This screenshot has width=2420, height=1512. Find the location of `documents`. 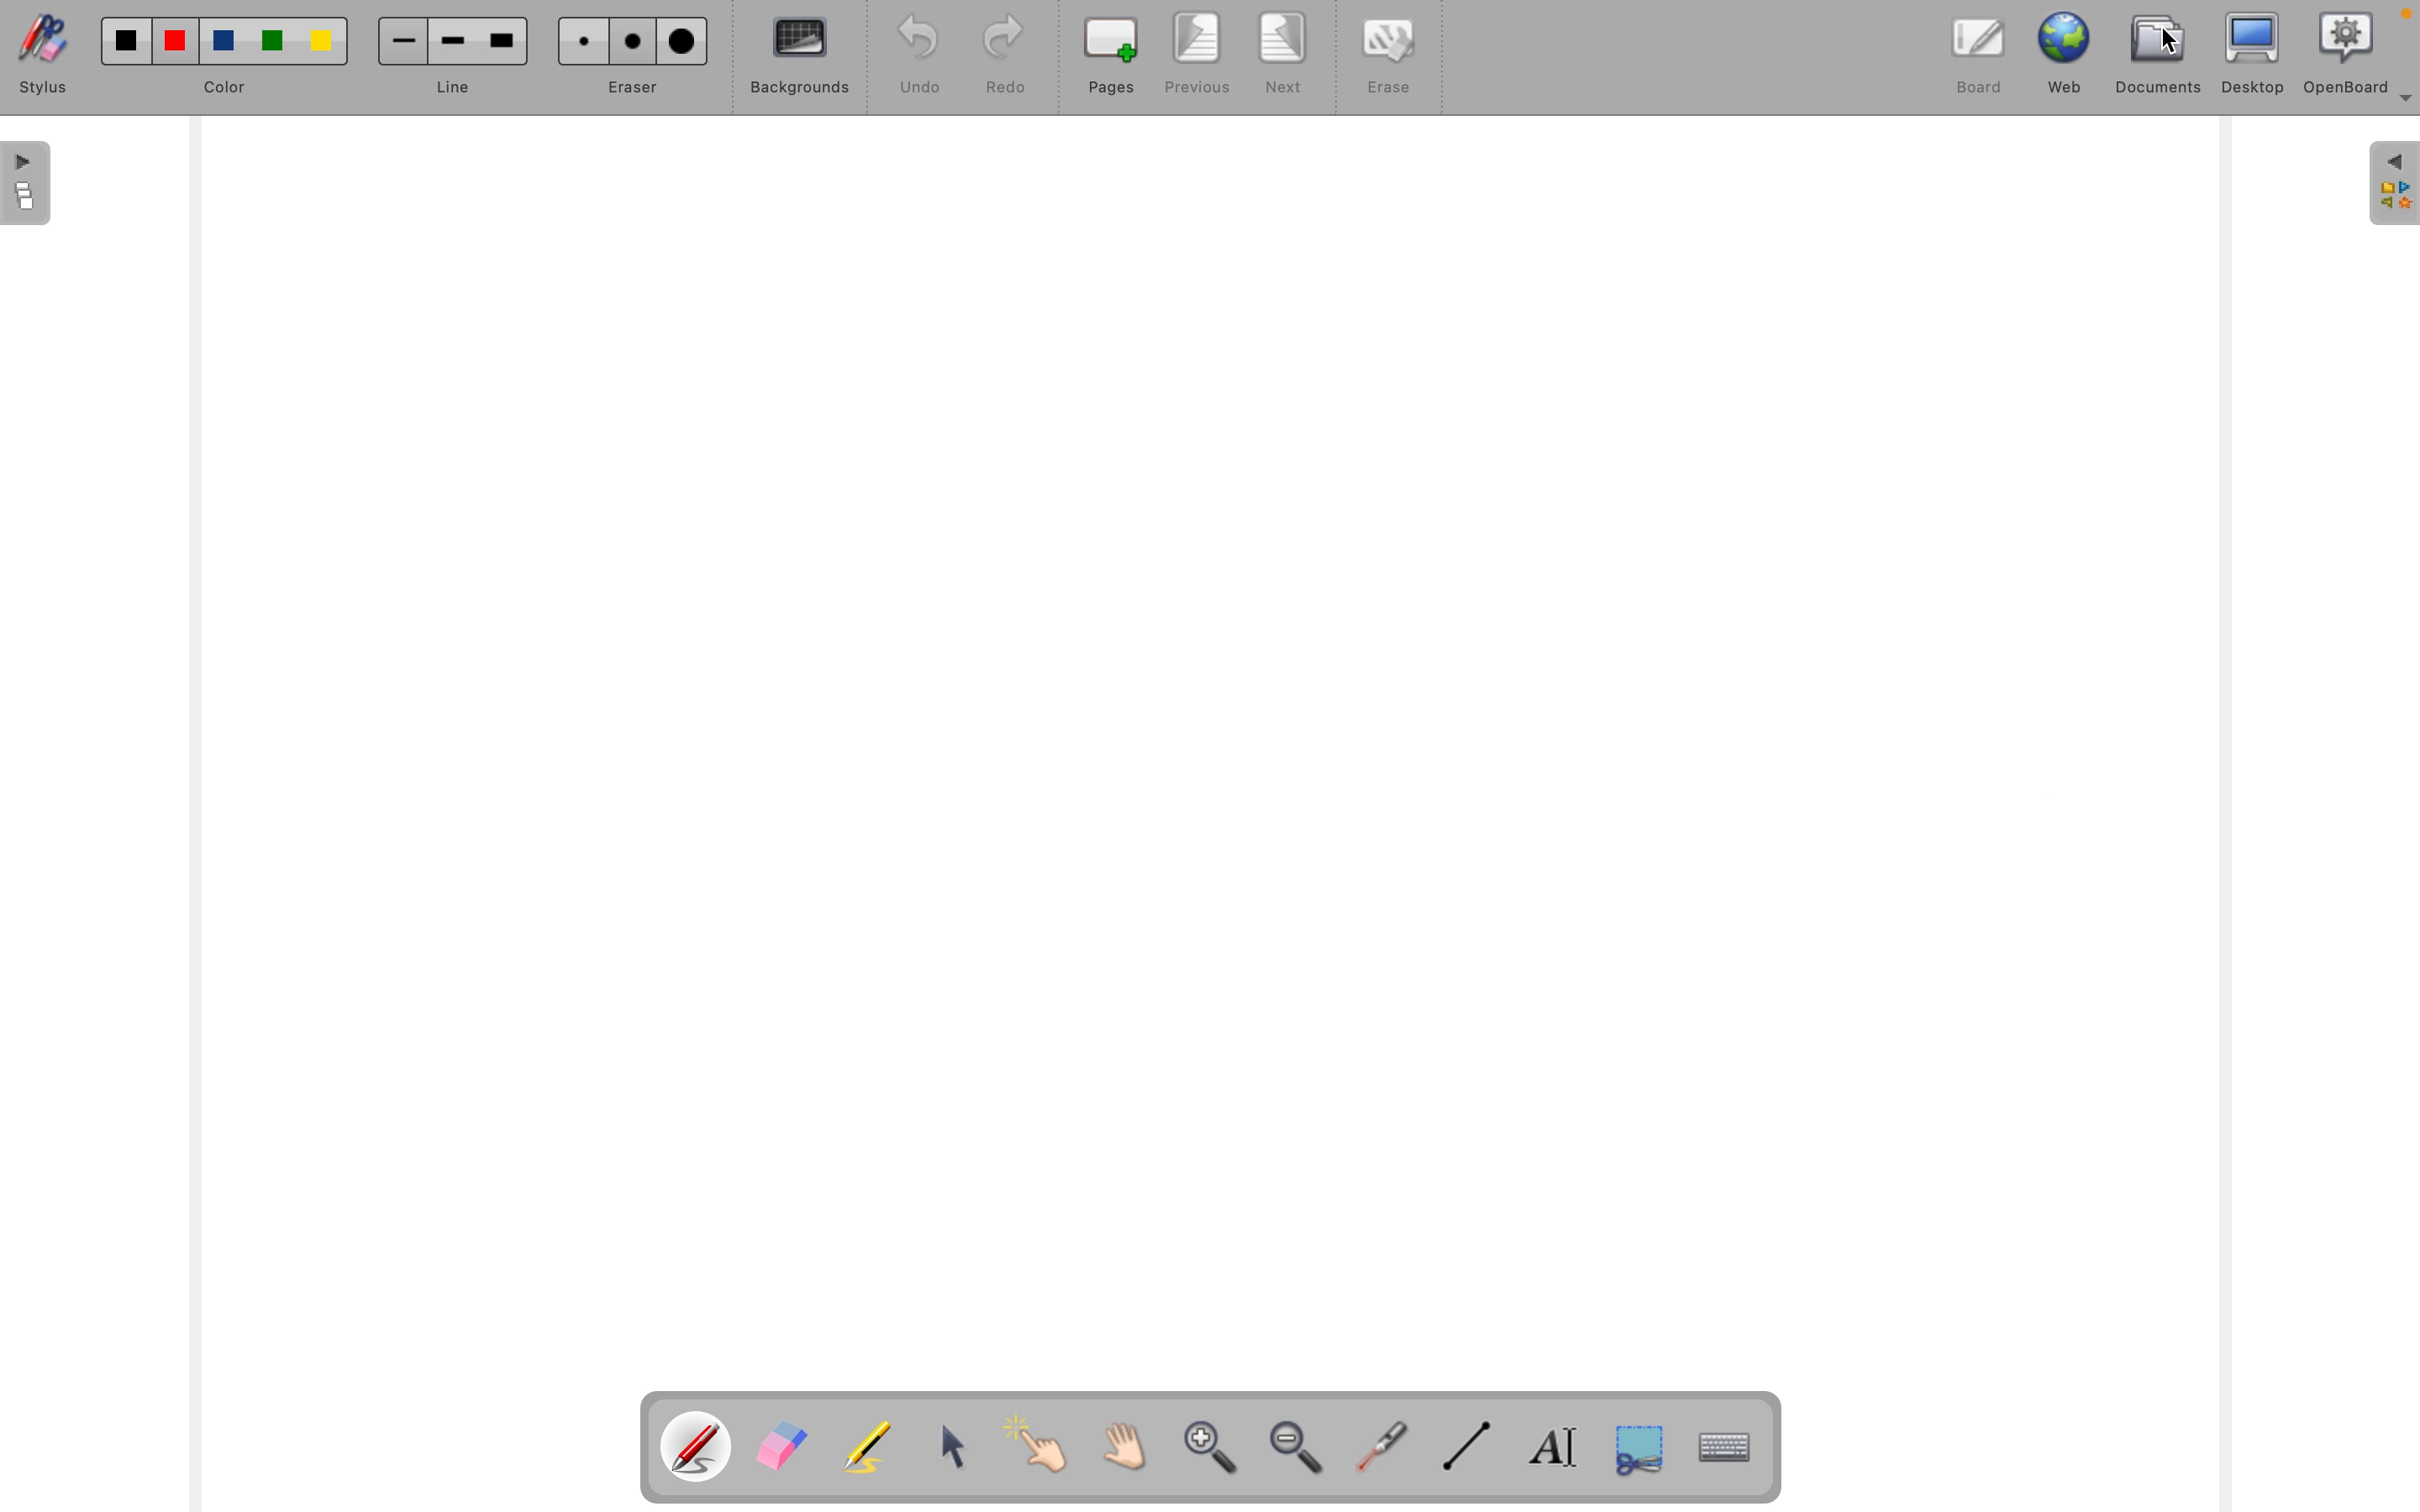

documents is located at coordinates (2156, 48).